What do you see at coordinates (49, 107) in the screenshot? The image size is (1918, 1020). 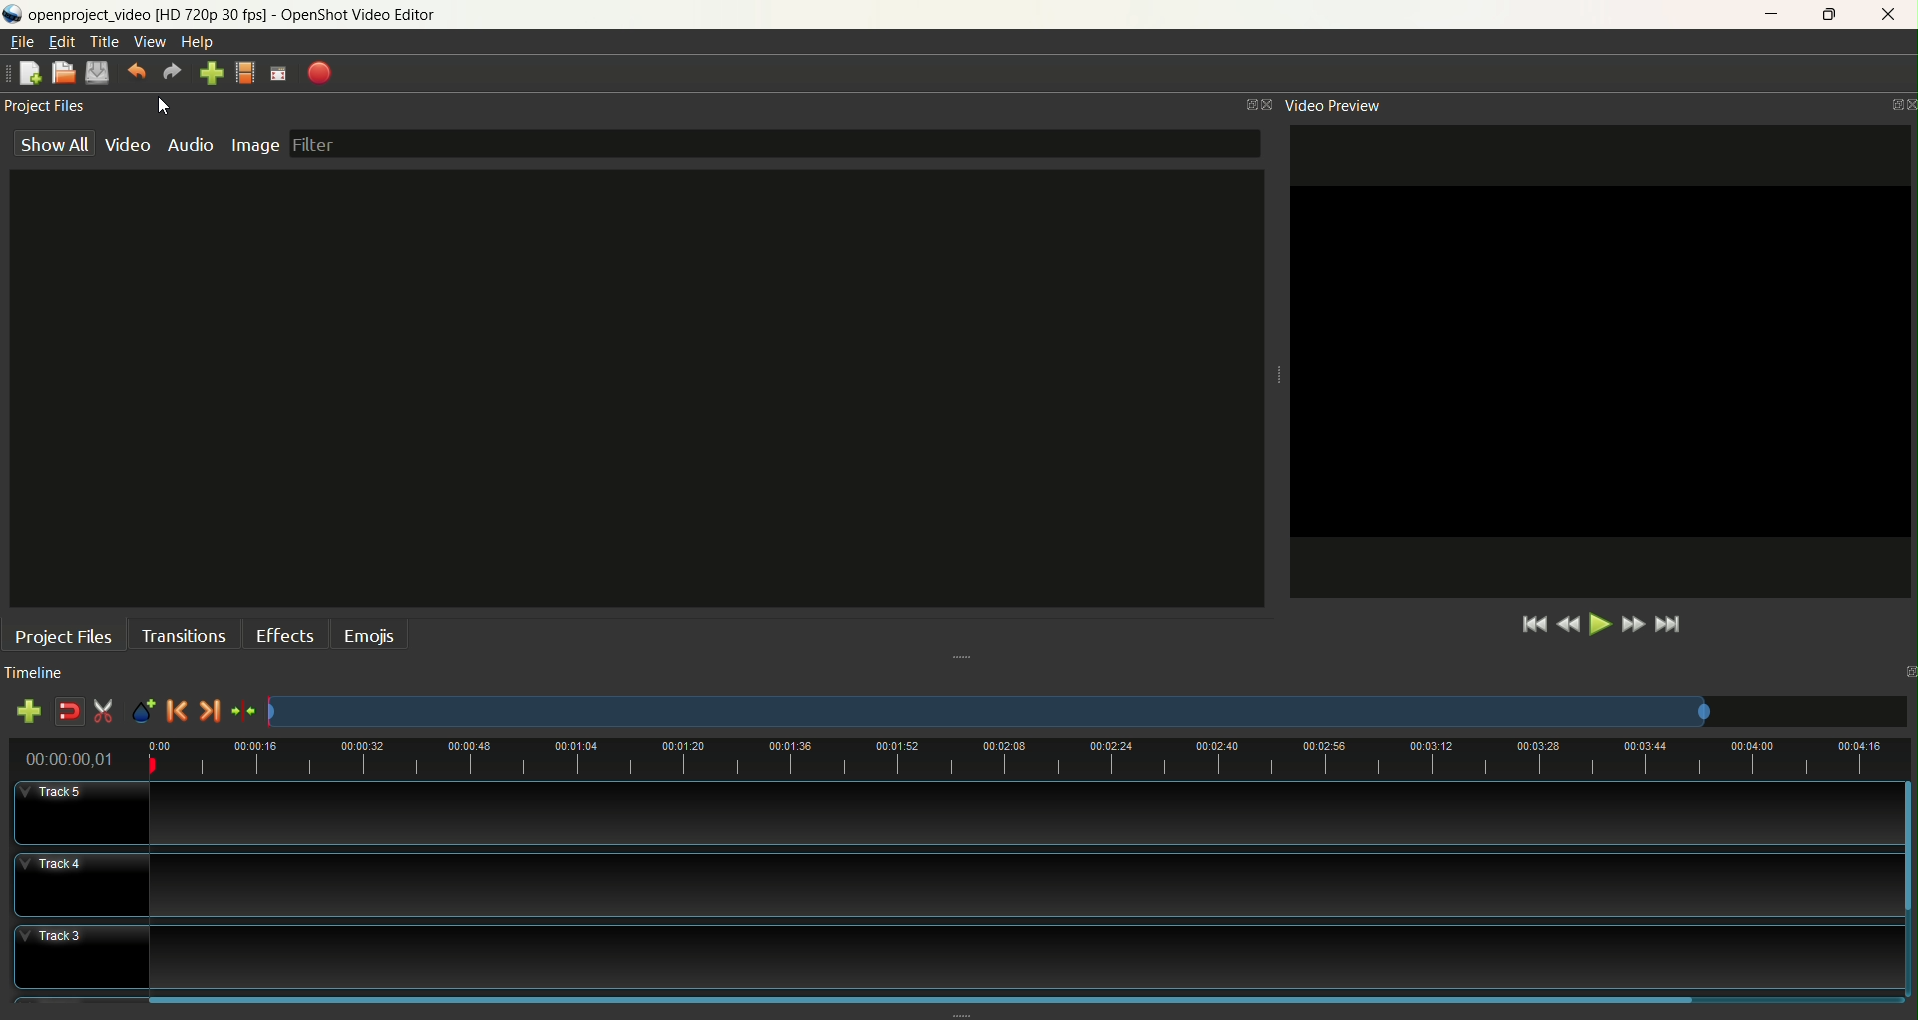 I see `project files` at bounding box center [49, 107].